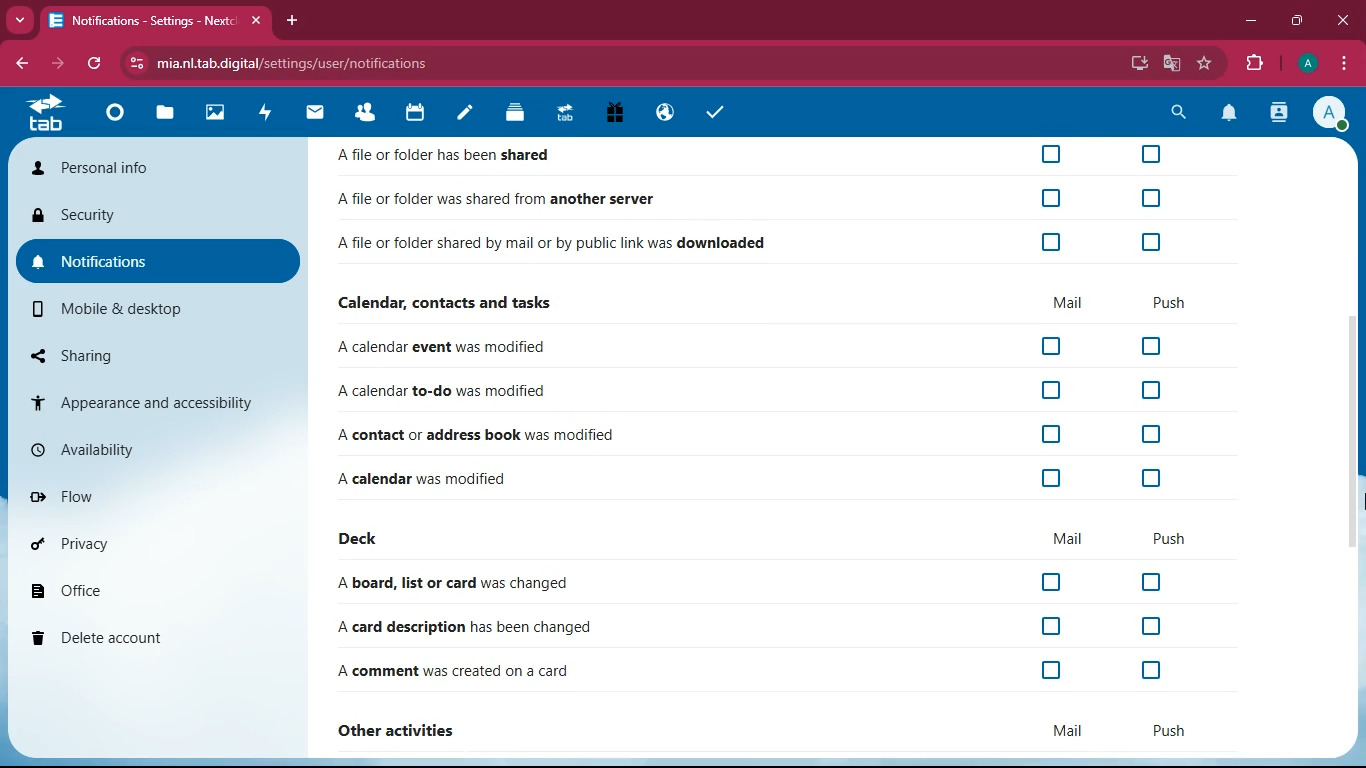 This screenshot has height=768, width=1366. What do you see at coordinates (1328, 112) in the screenshot?
I see `Account` at bounding box center [1328, 112].